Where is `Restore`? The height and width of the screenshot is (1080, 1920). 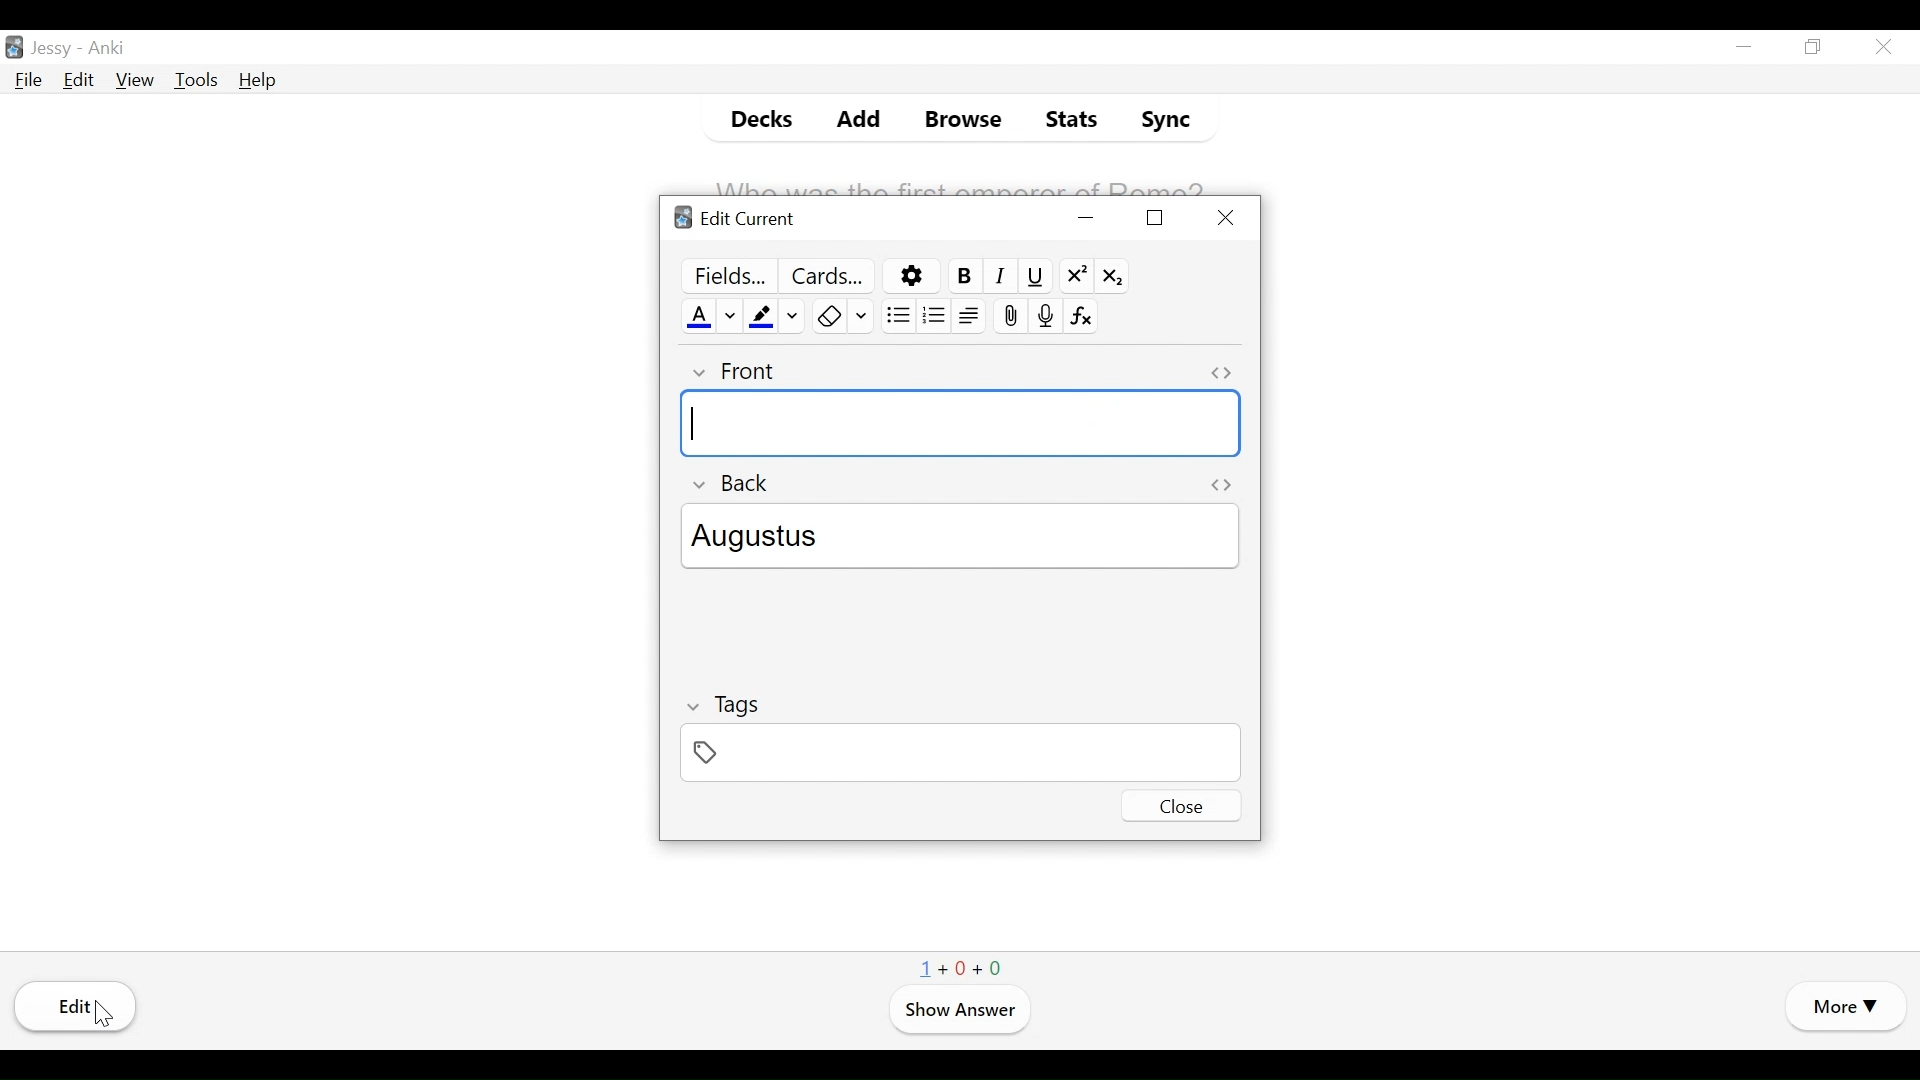 Restore is located at coordinates (1814, 48).